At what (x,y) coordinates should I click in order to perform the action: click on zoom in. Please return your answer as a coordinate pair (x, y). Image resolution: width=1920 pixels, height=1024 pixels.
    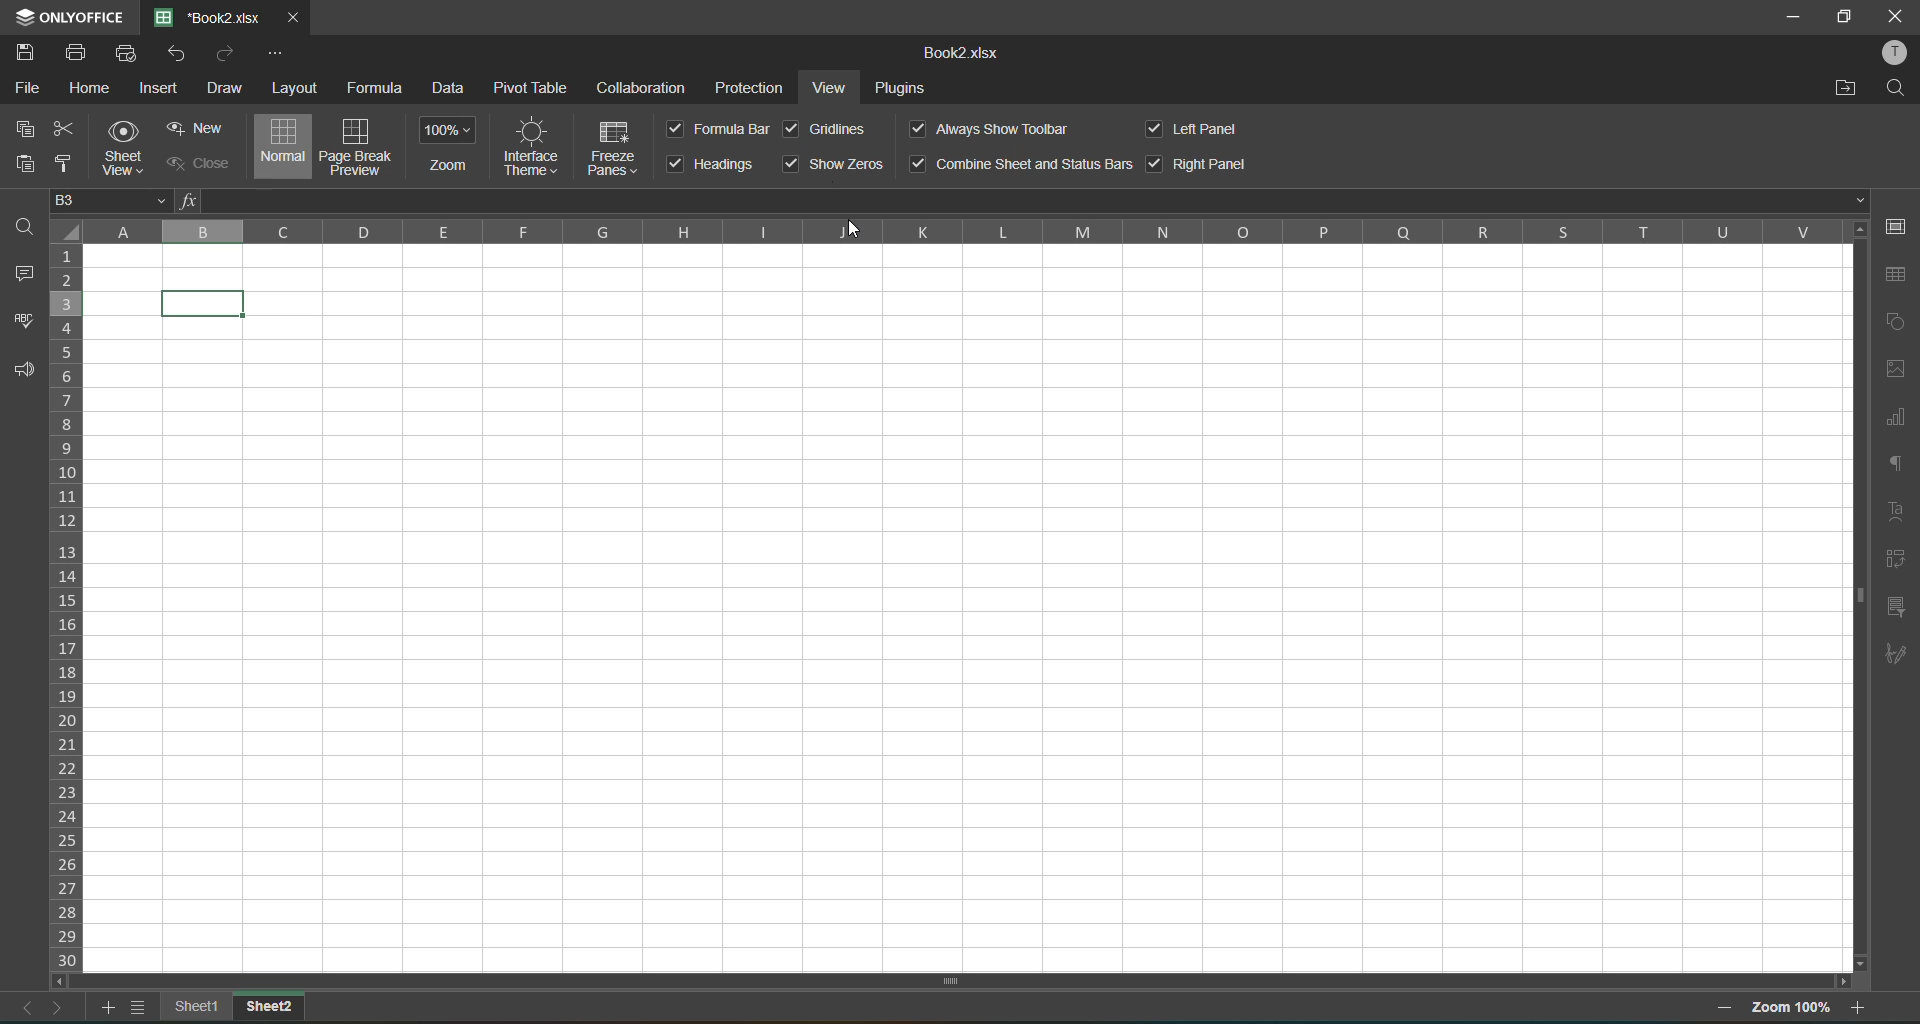
    Looking at the image, I should click on (1859, 1007).